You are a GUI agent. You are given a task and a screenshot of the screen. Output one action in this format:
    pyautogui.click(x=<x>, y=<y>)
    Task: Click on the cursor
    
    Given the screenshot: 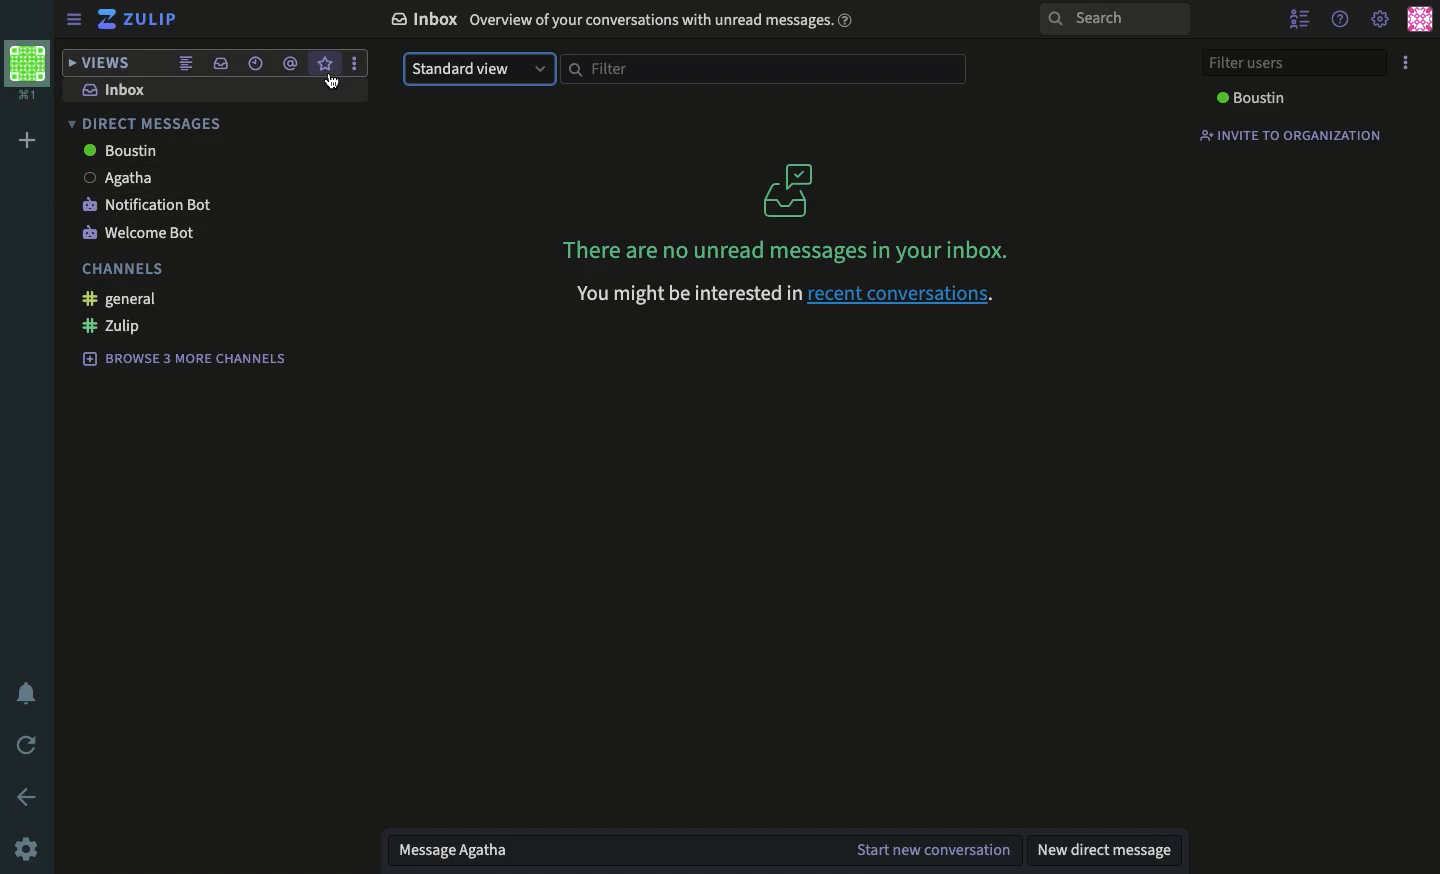 What is the action you would take?
    pyautogui.click(x=330, y=83)
    